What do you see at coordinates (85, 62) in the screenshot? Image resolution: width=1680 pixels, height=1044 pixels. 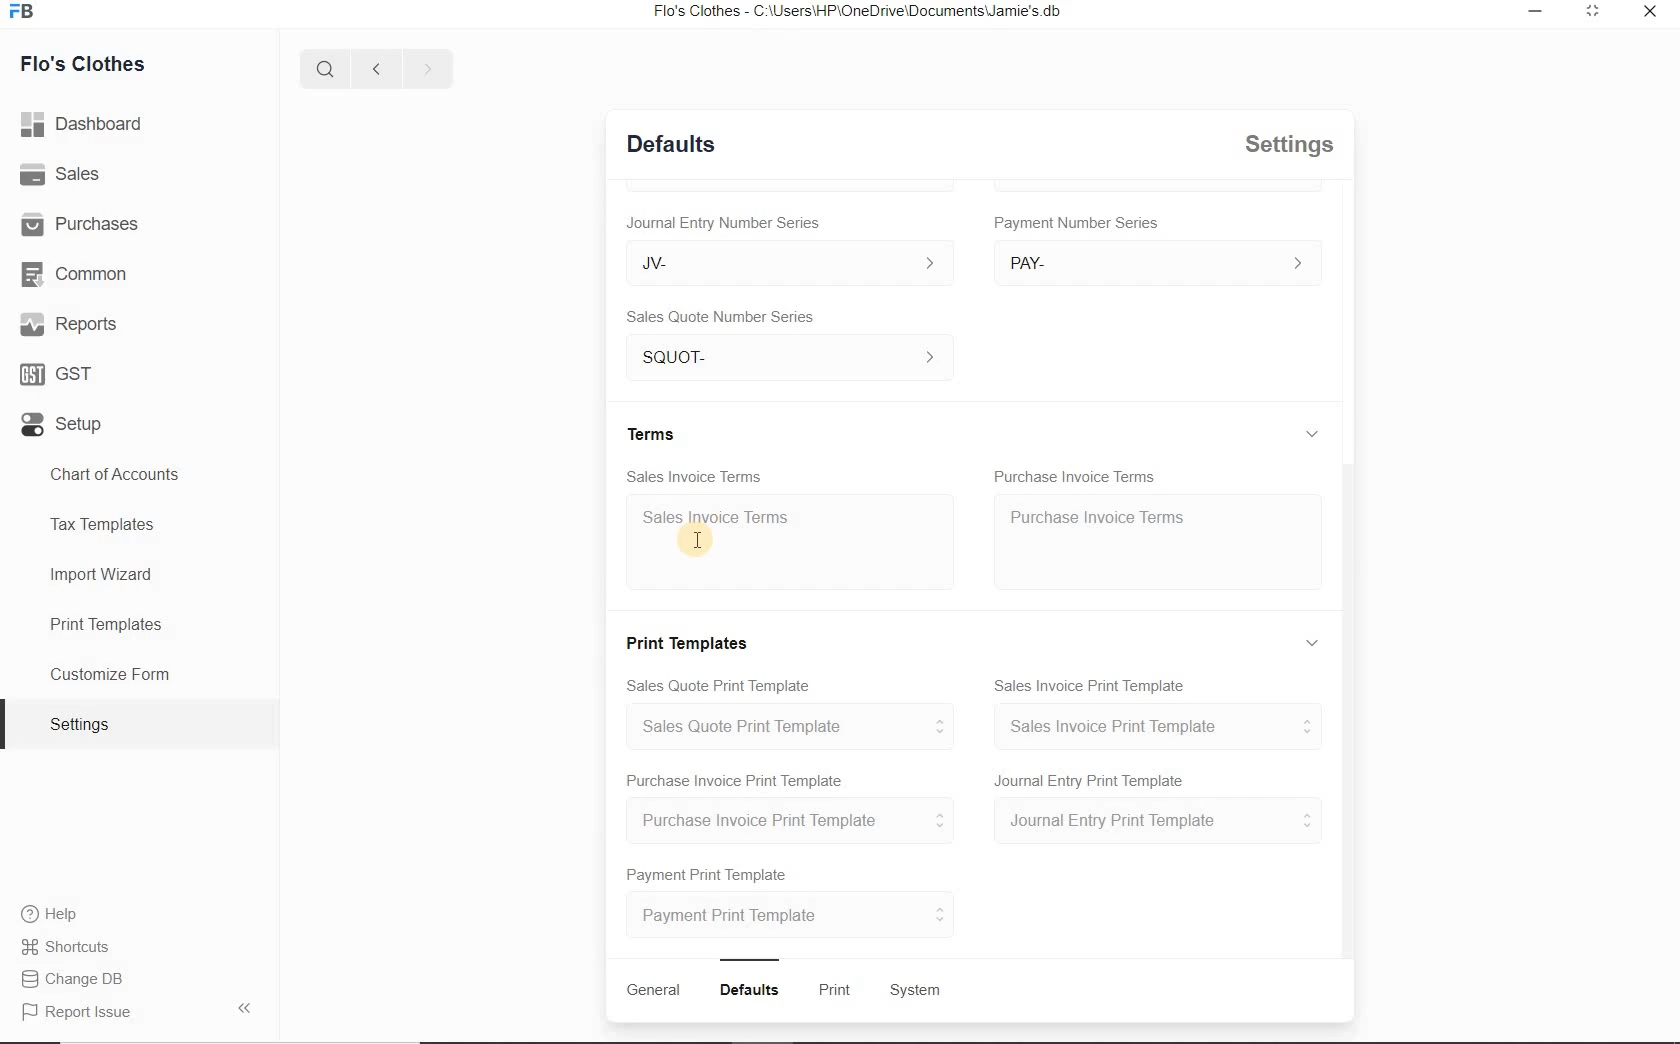 I see `Flo's Clothes` at bounding box center [85, 62].